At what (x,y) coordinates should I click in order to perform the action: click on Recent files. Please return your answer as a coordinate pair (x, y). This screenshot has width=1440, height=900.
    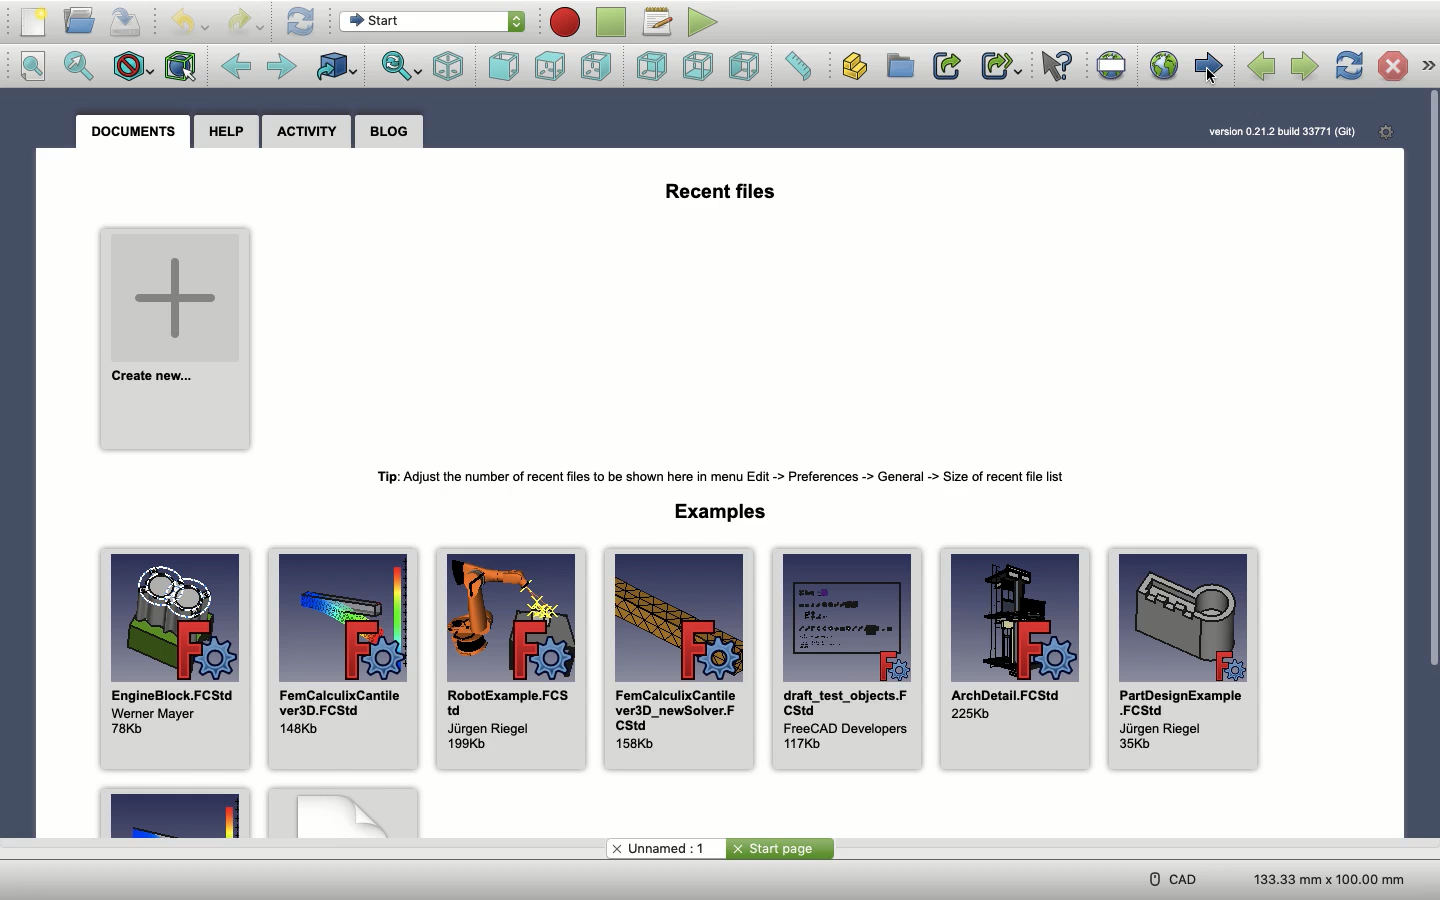
    Looking at the image, I should click on (723, 190).